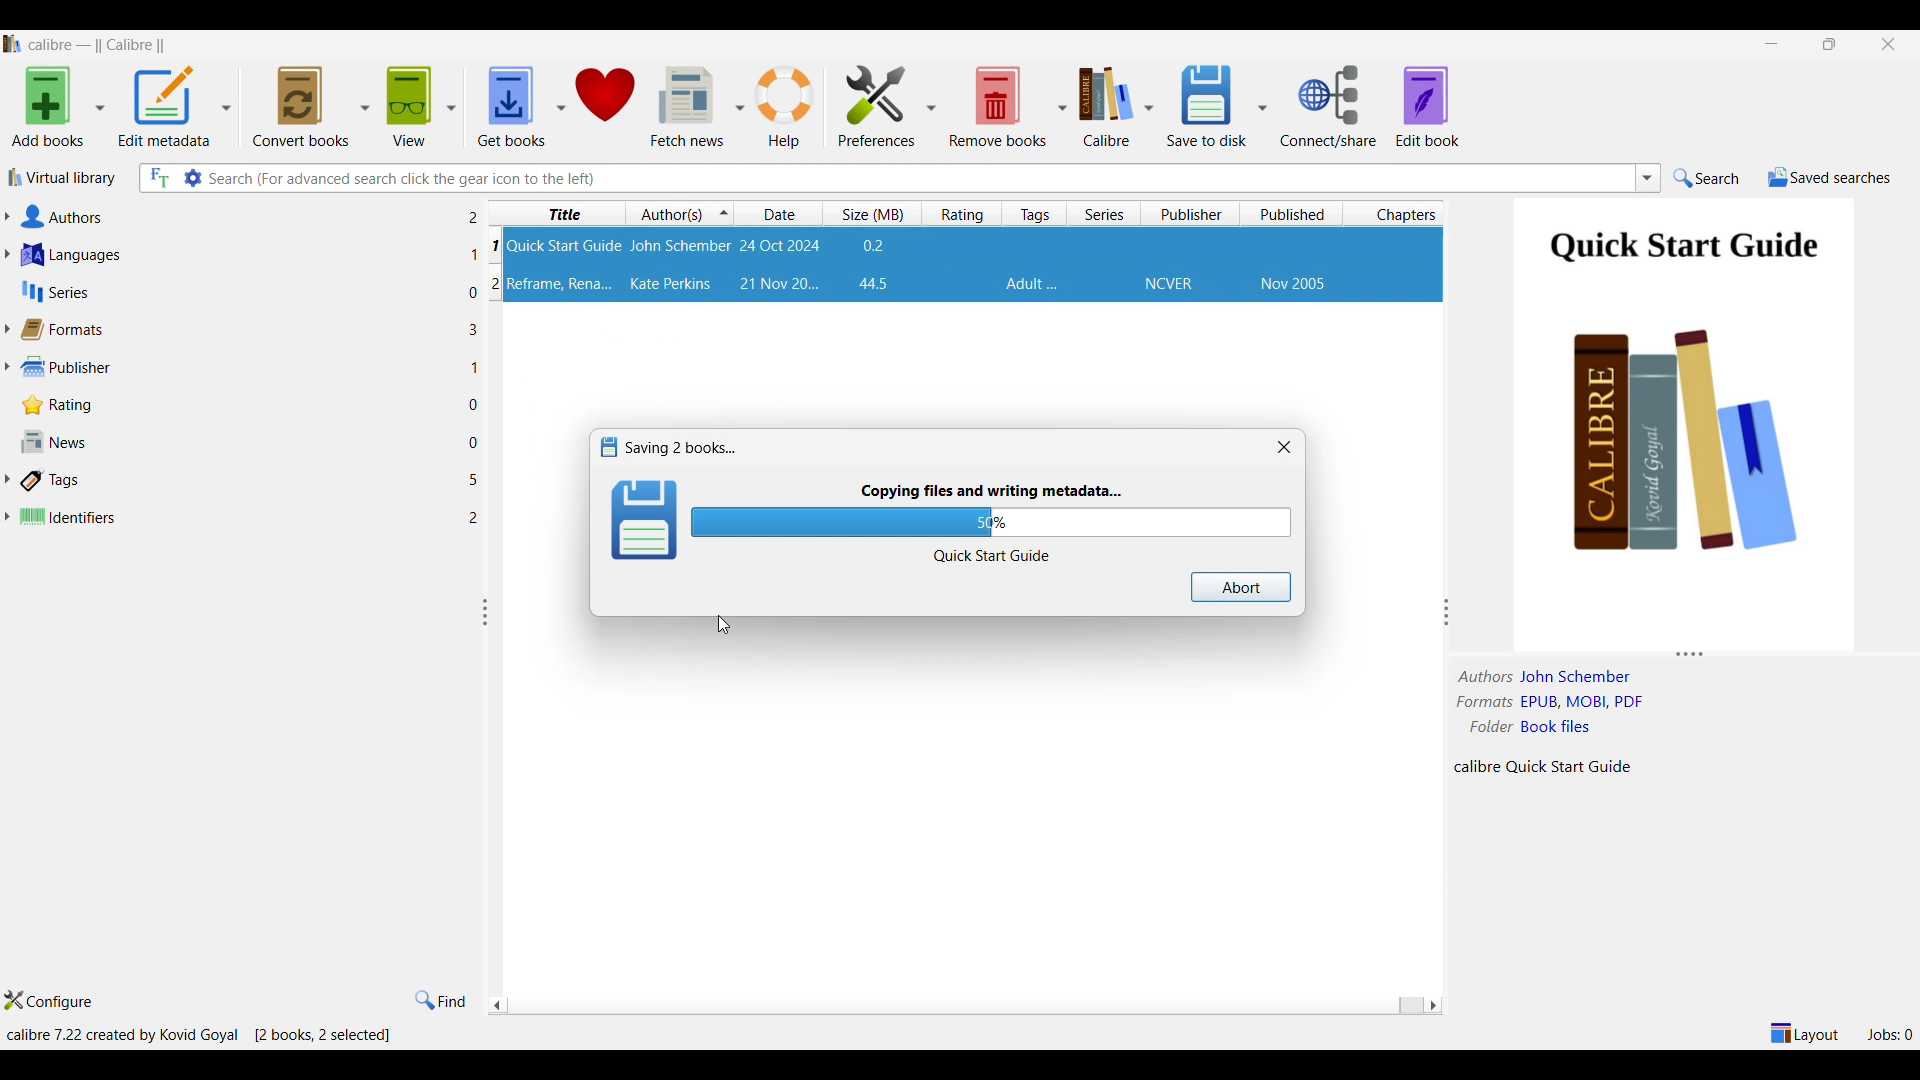 This screenshot has width=1920, height=1080. I want to click on 2, so click(477, 519).